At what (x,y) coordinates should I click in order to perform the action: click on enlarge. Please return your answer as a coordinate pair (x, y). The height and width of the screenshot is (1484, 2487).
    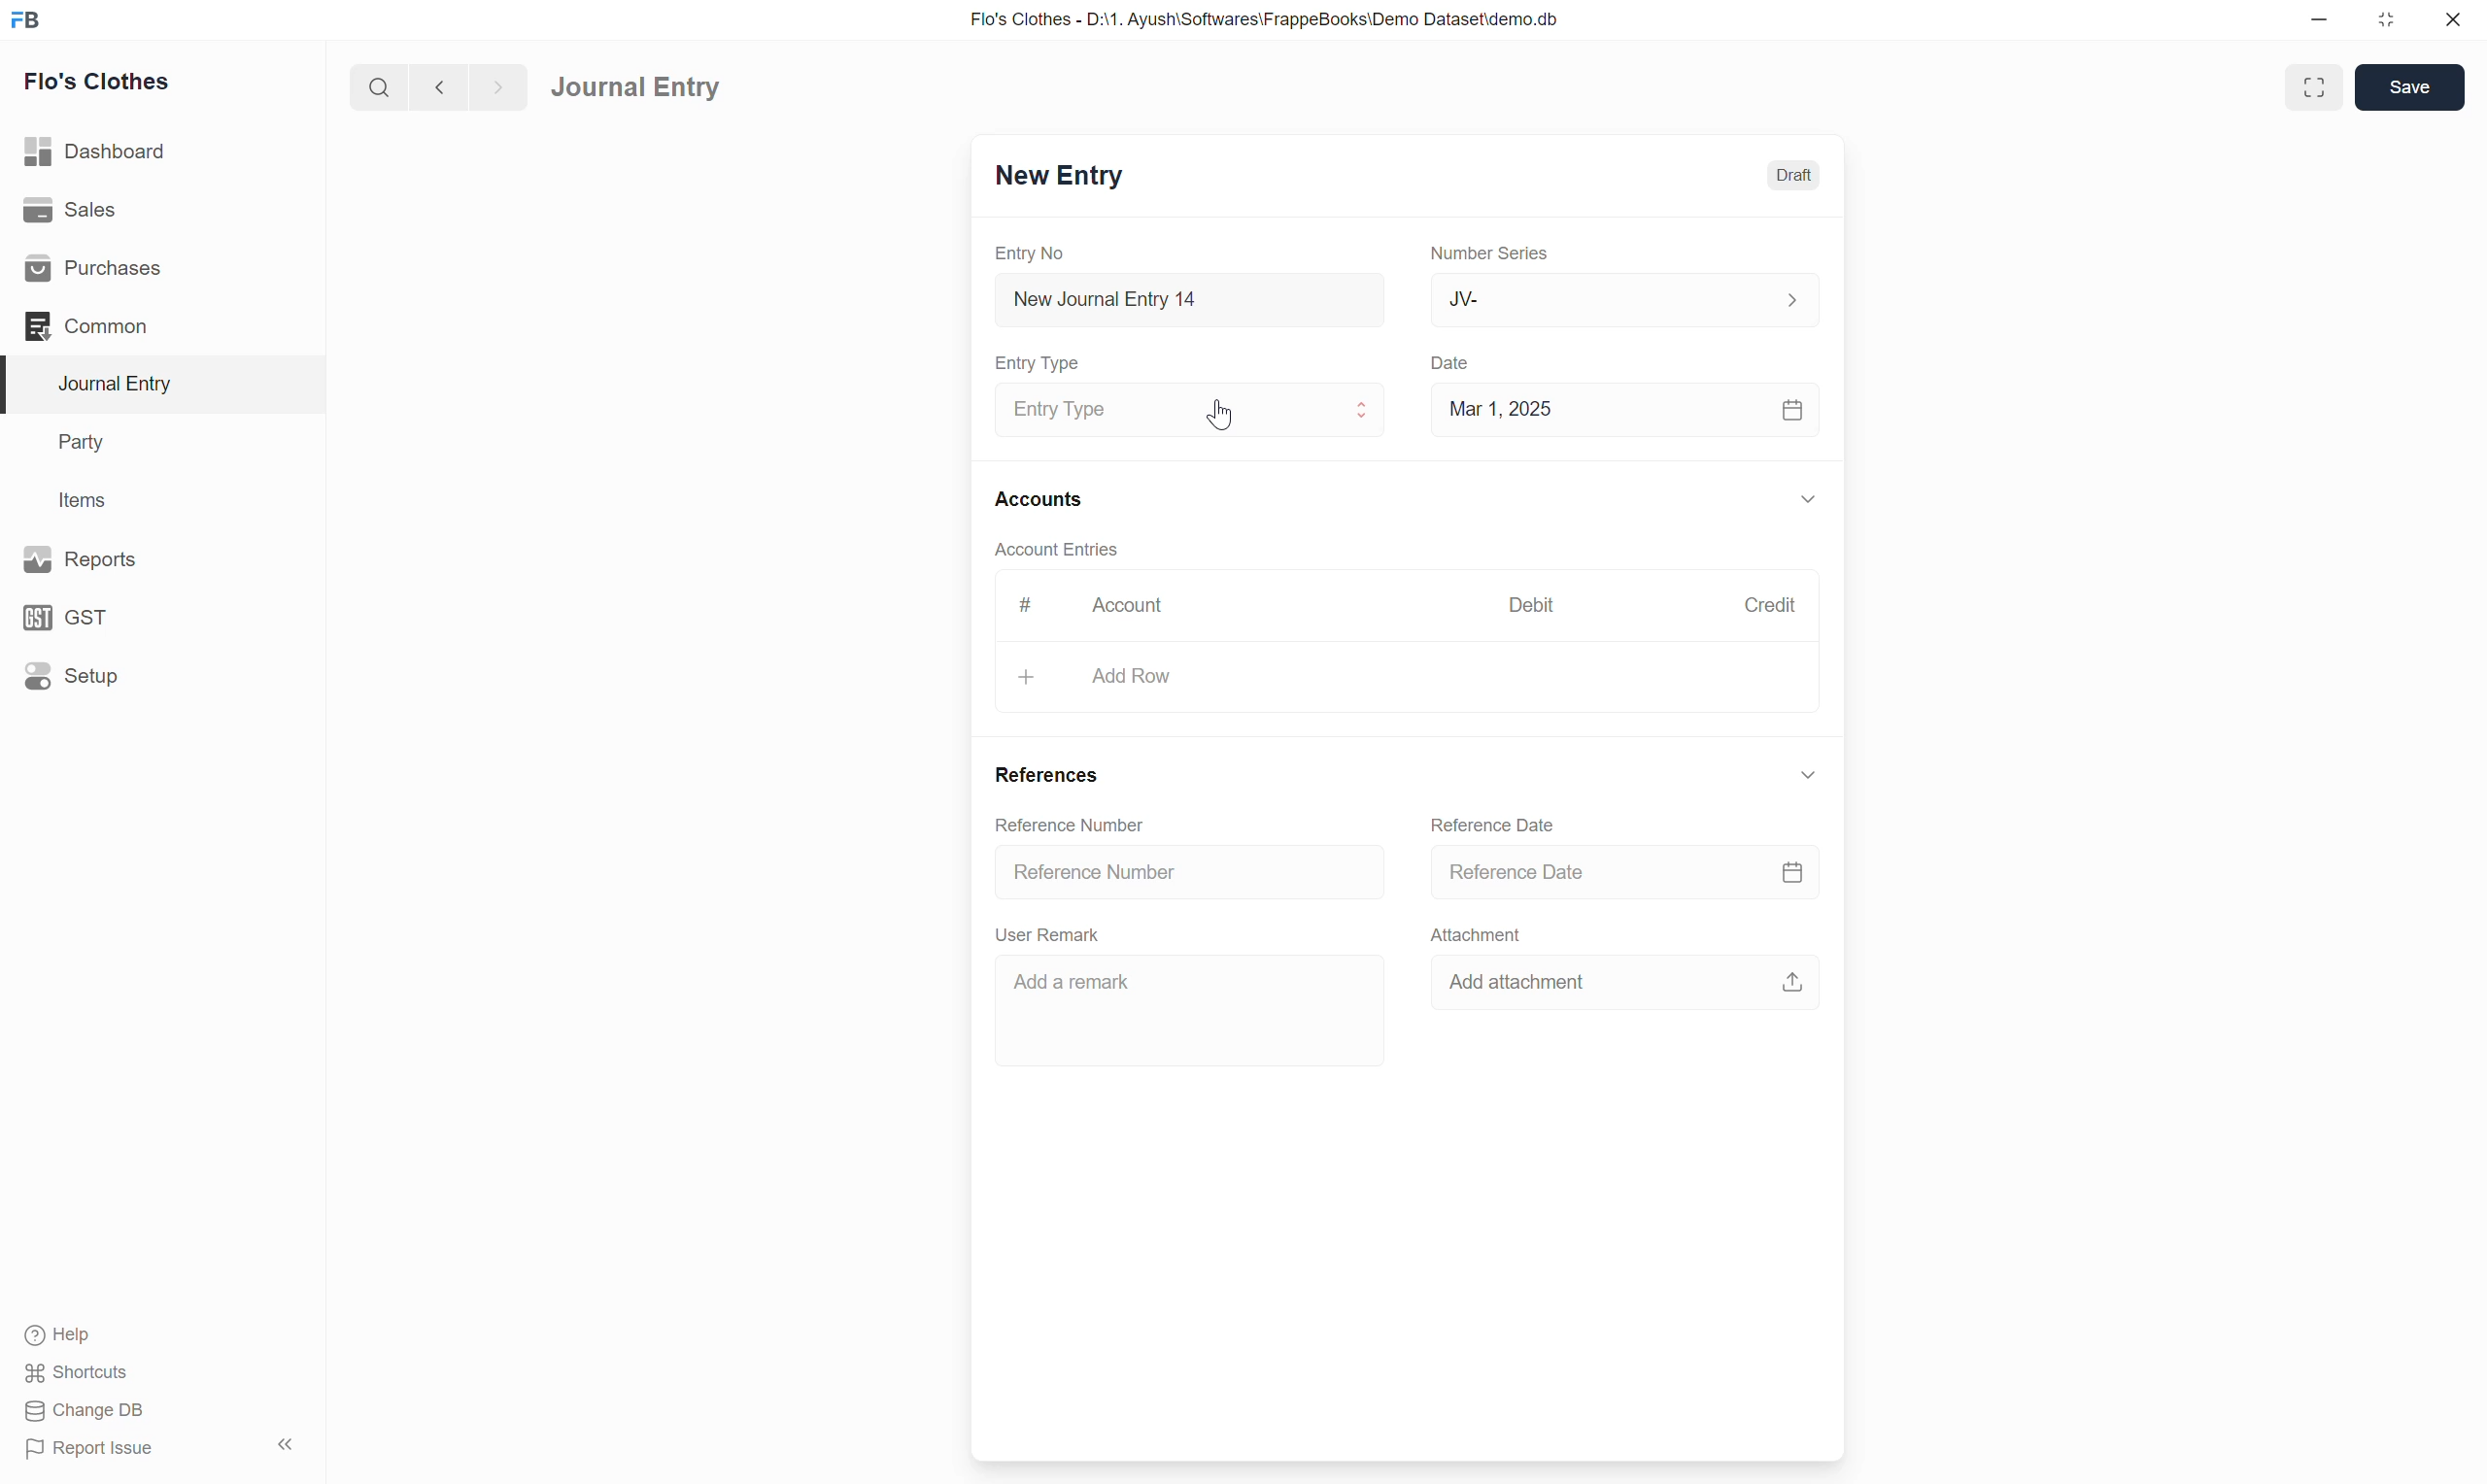
    Looking at the image, I should click on (2317, 85).